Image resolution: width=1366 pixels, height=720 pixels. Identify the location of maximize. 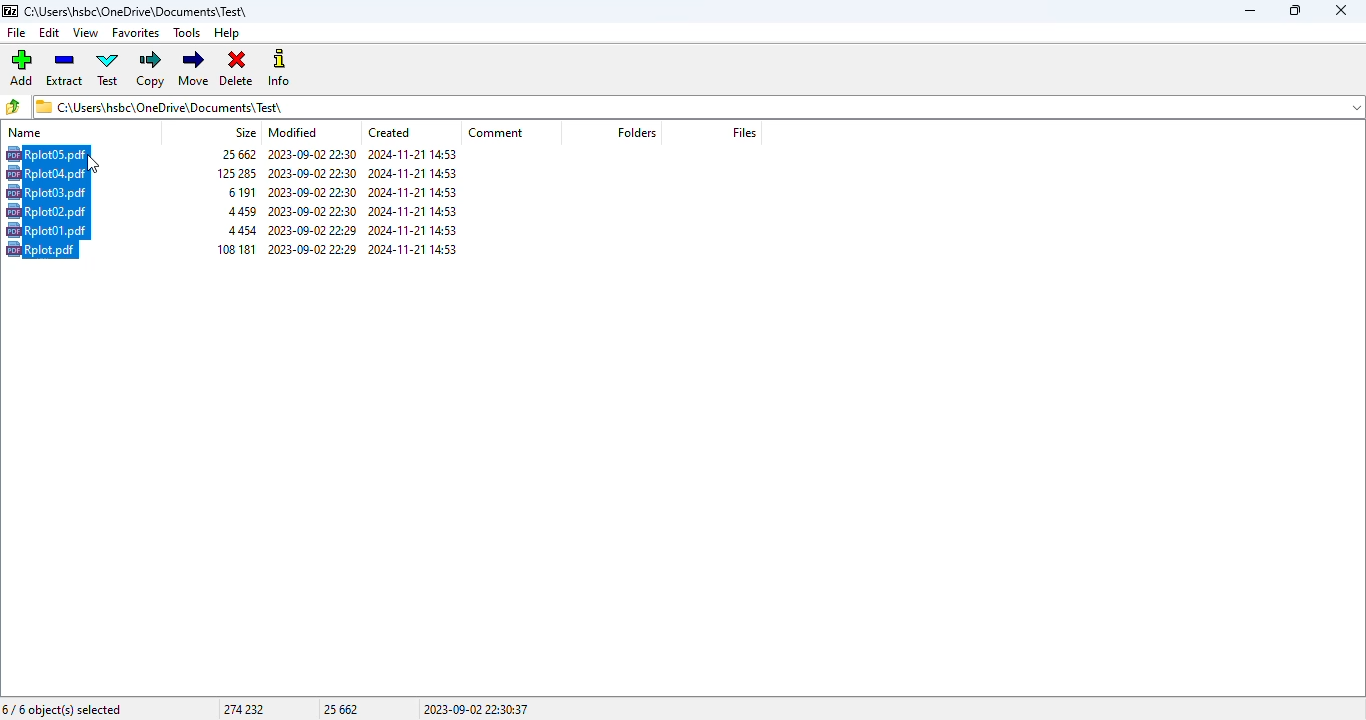
(1293, 10).